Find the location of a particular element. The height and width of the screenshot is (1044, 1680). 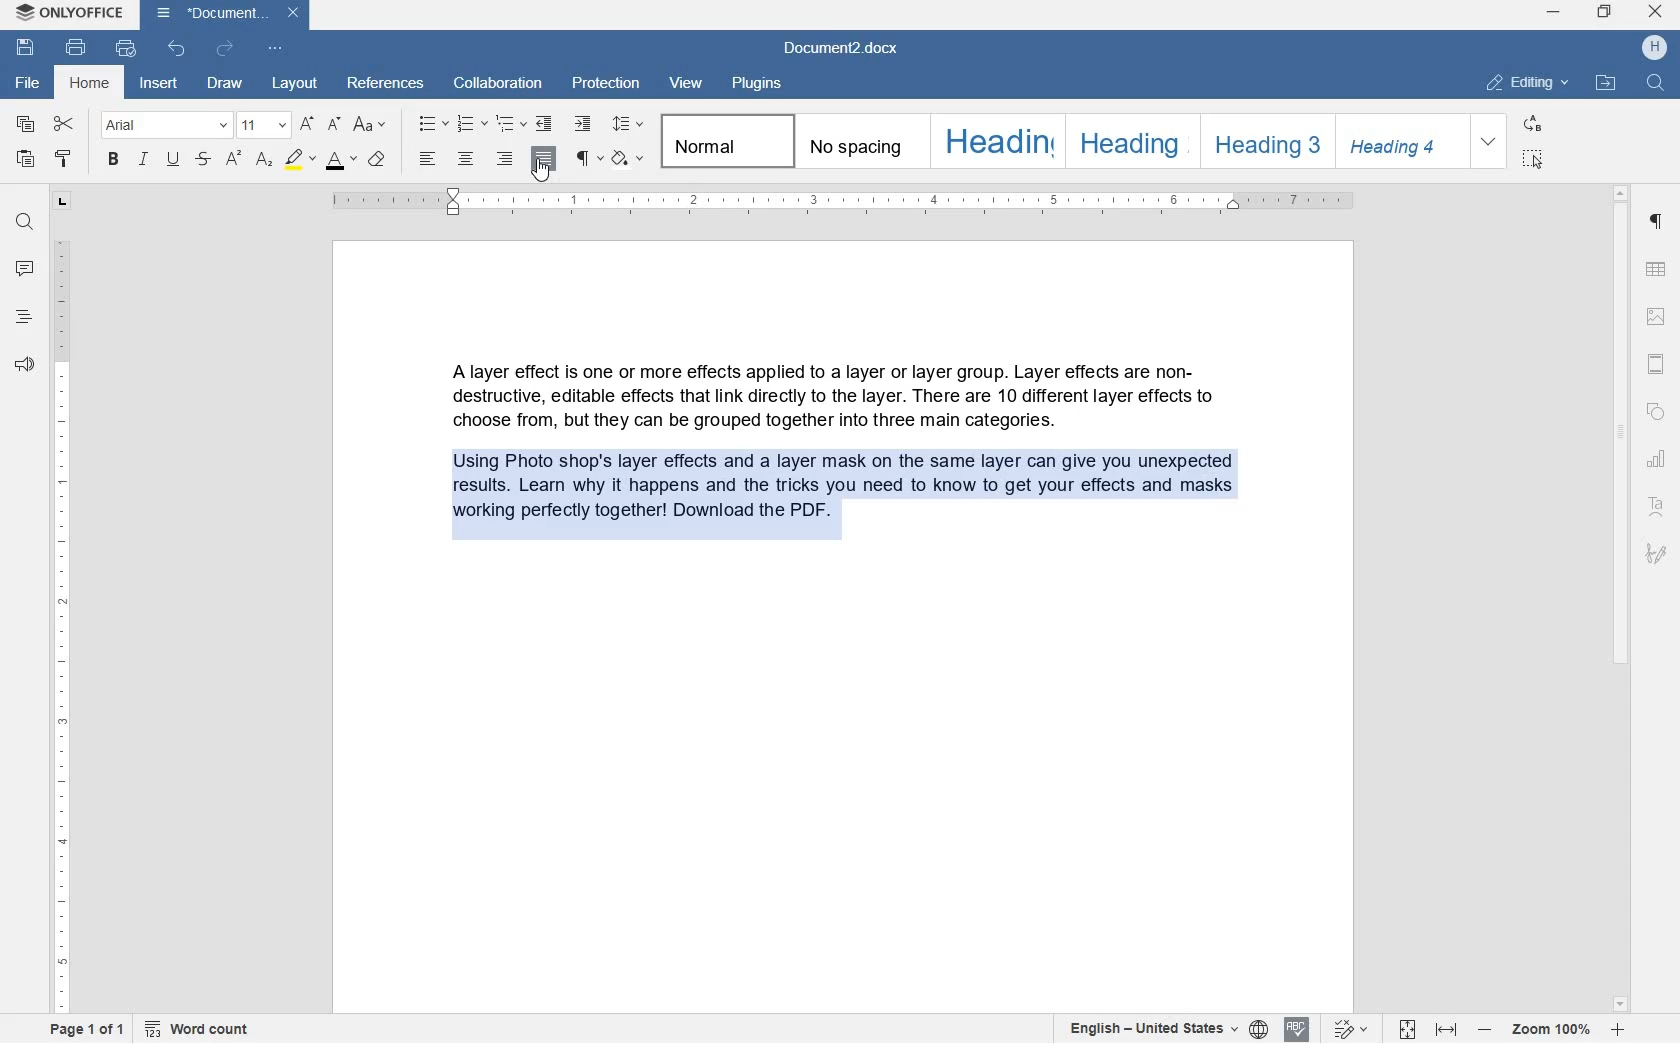

MULTILEVEL LIST is located at coordinates (509, 123).